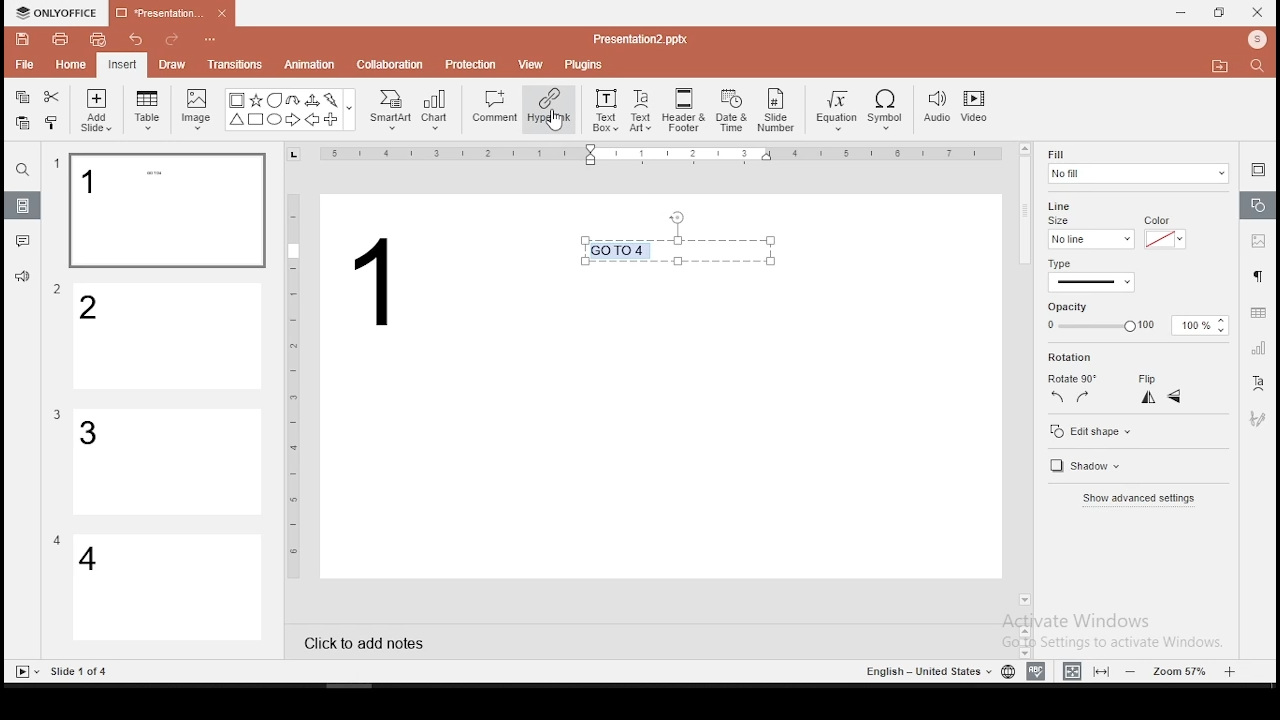  What do you see at coordinates (388, 110) in the screenshot?
I see `smart` at bounding box center [388, 110].